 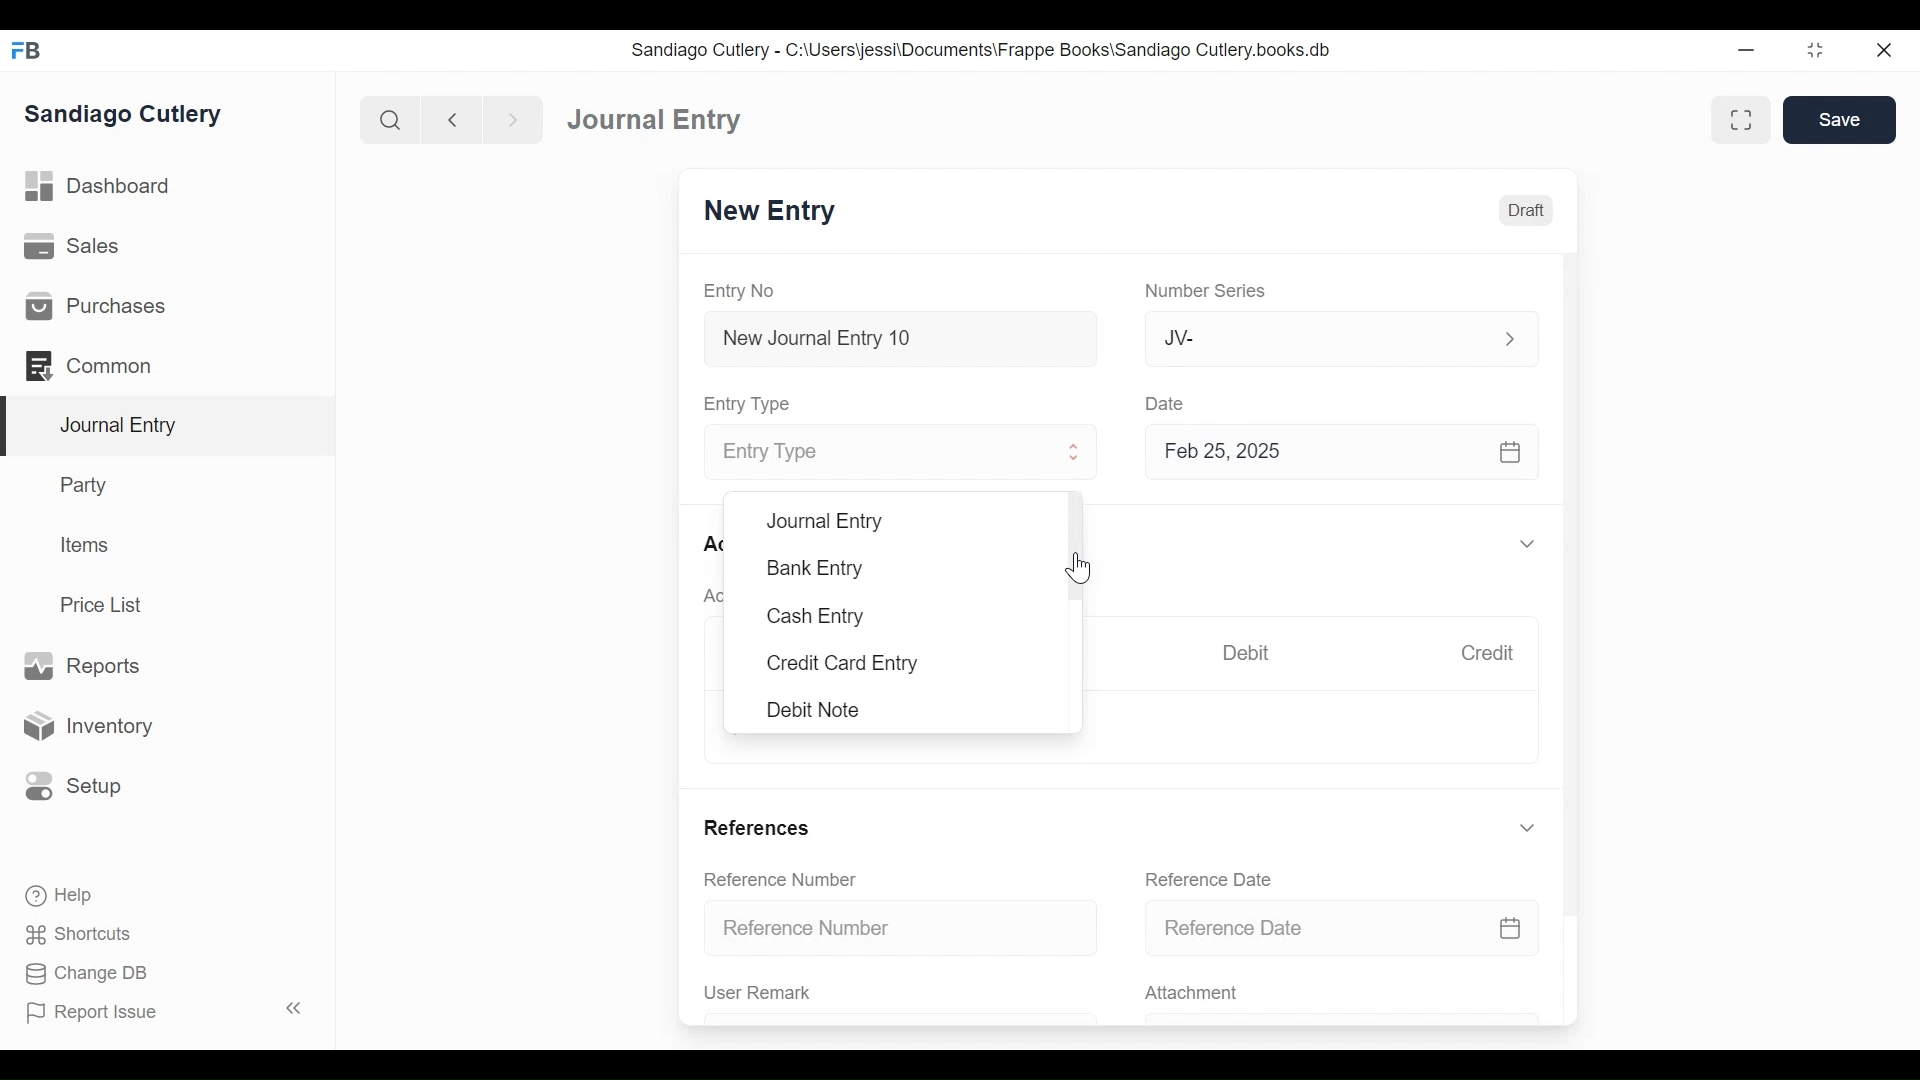 I want to click on Change DB, so click(x=80, y=973).